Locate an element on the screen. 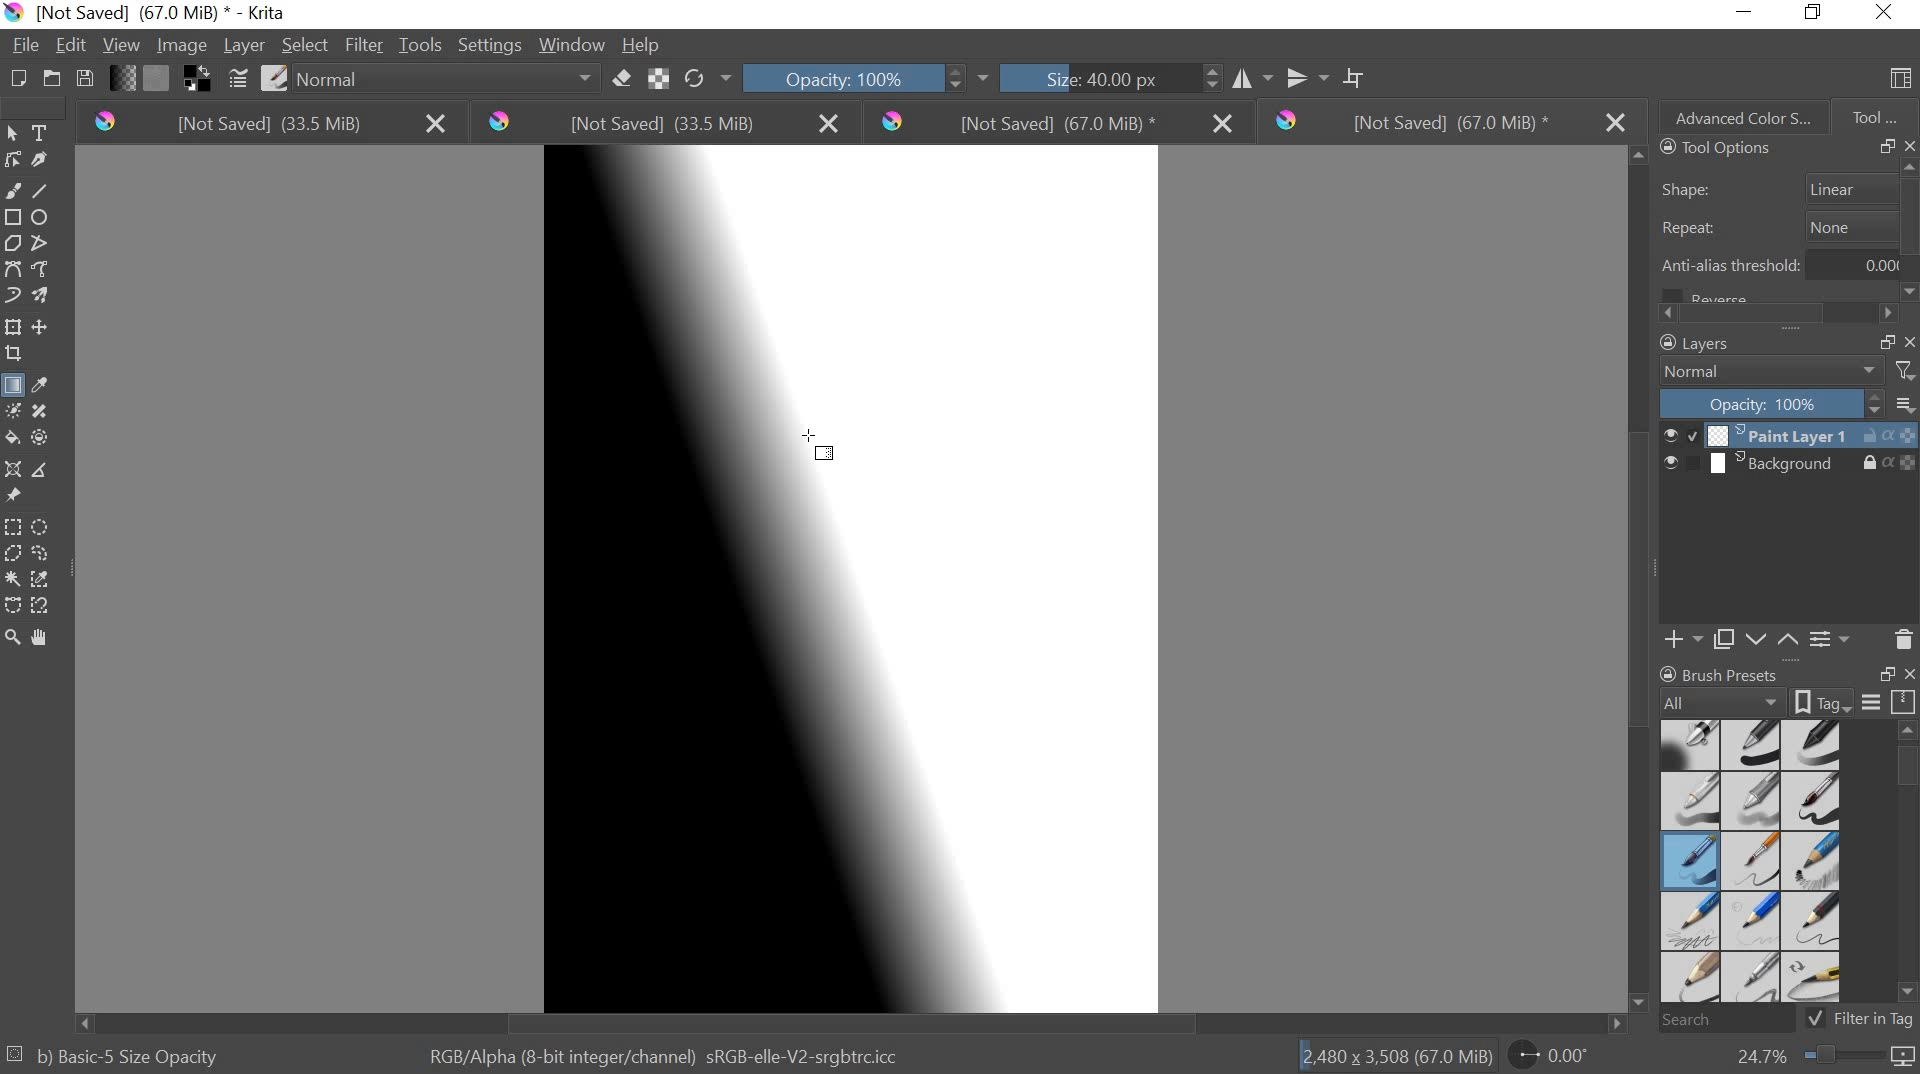 This screenshot has width=1920, height=1074. MINIMIZE is located at coordinates (1746, 9).